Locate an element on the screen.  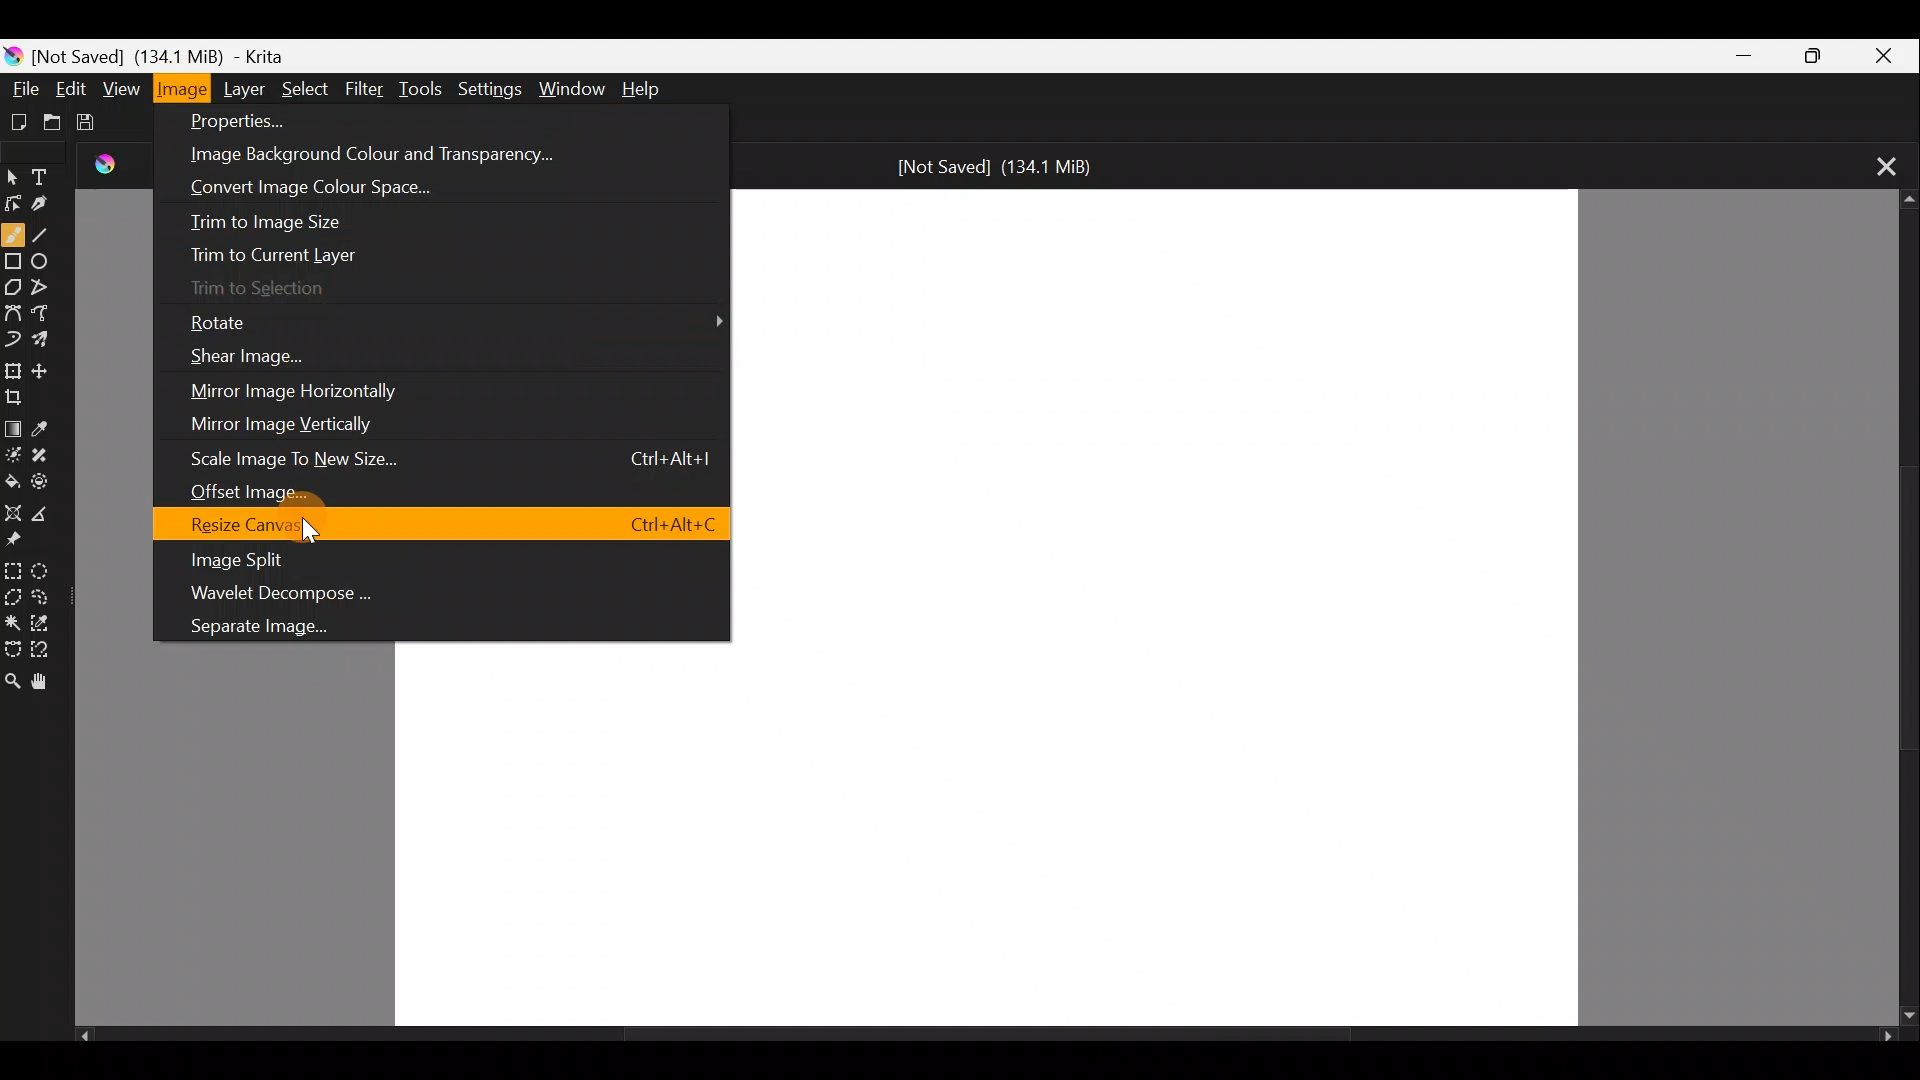
Select shapes tool is located at coordinates (14, 172).